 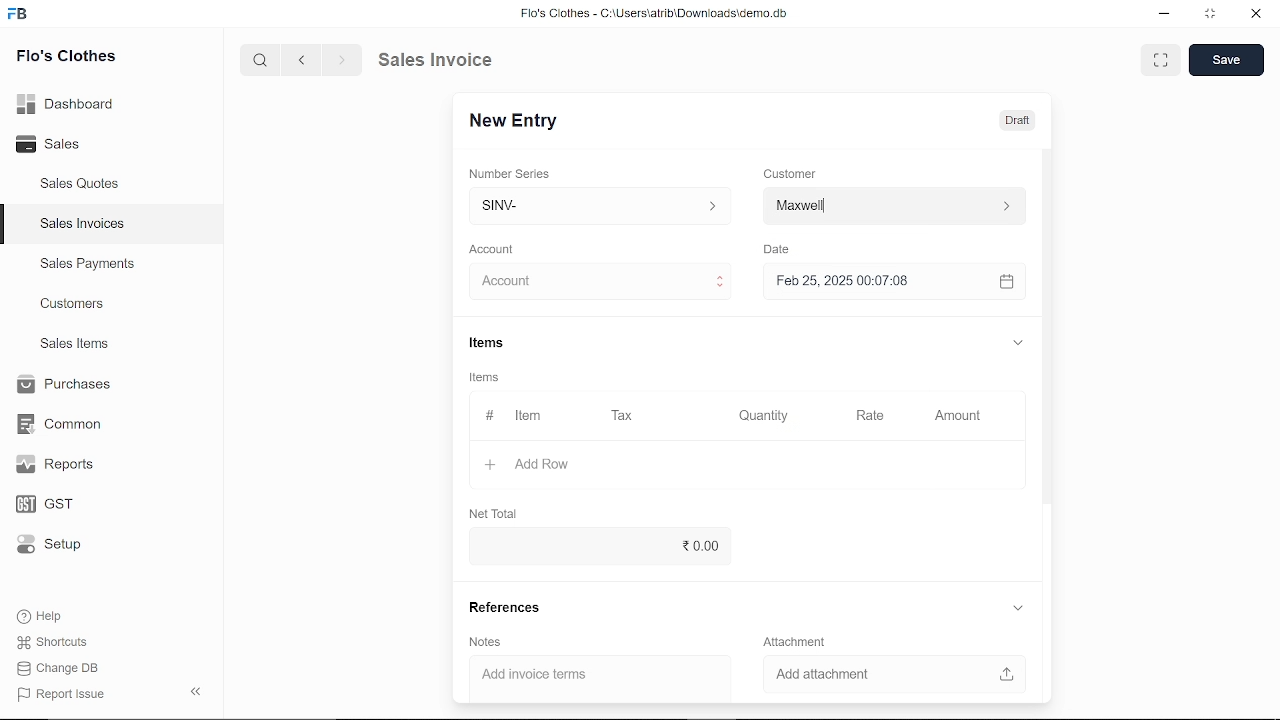 I want to click on Change DB, so click(x=60, y=667).